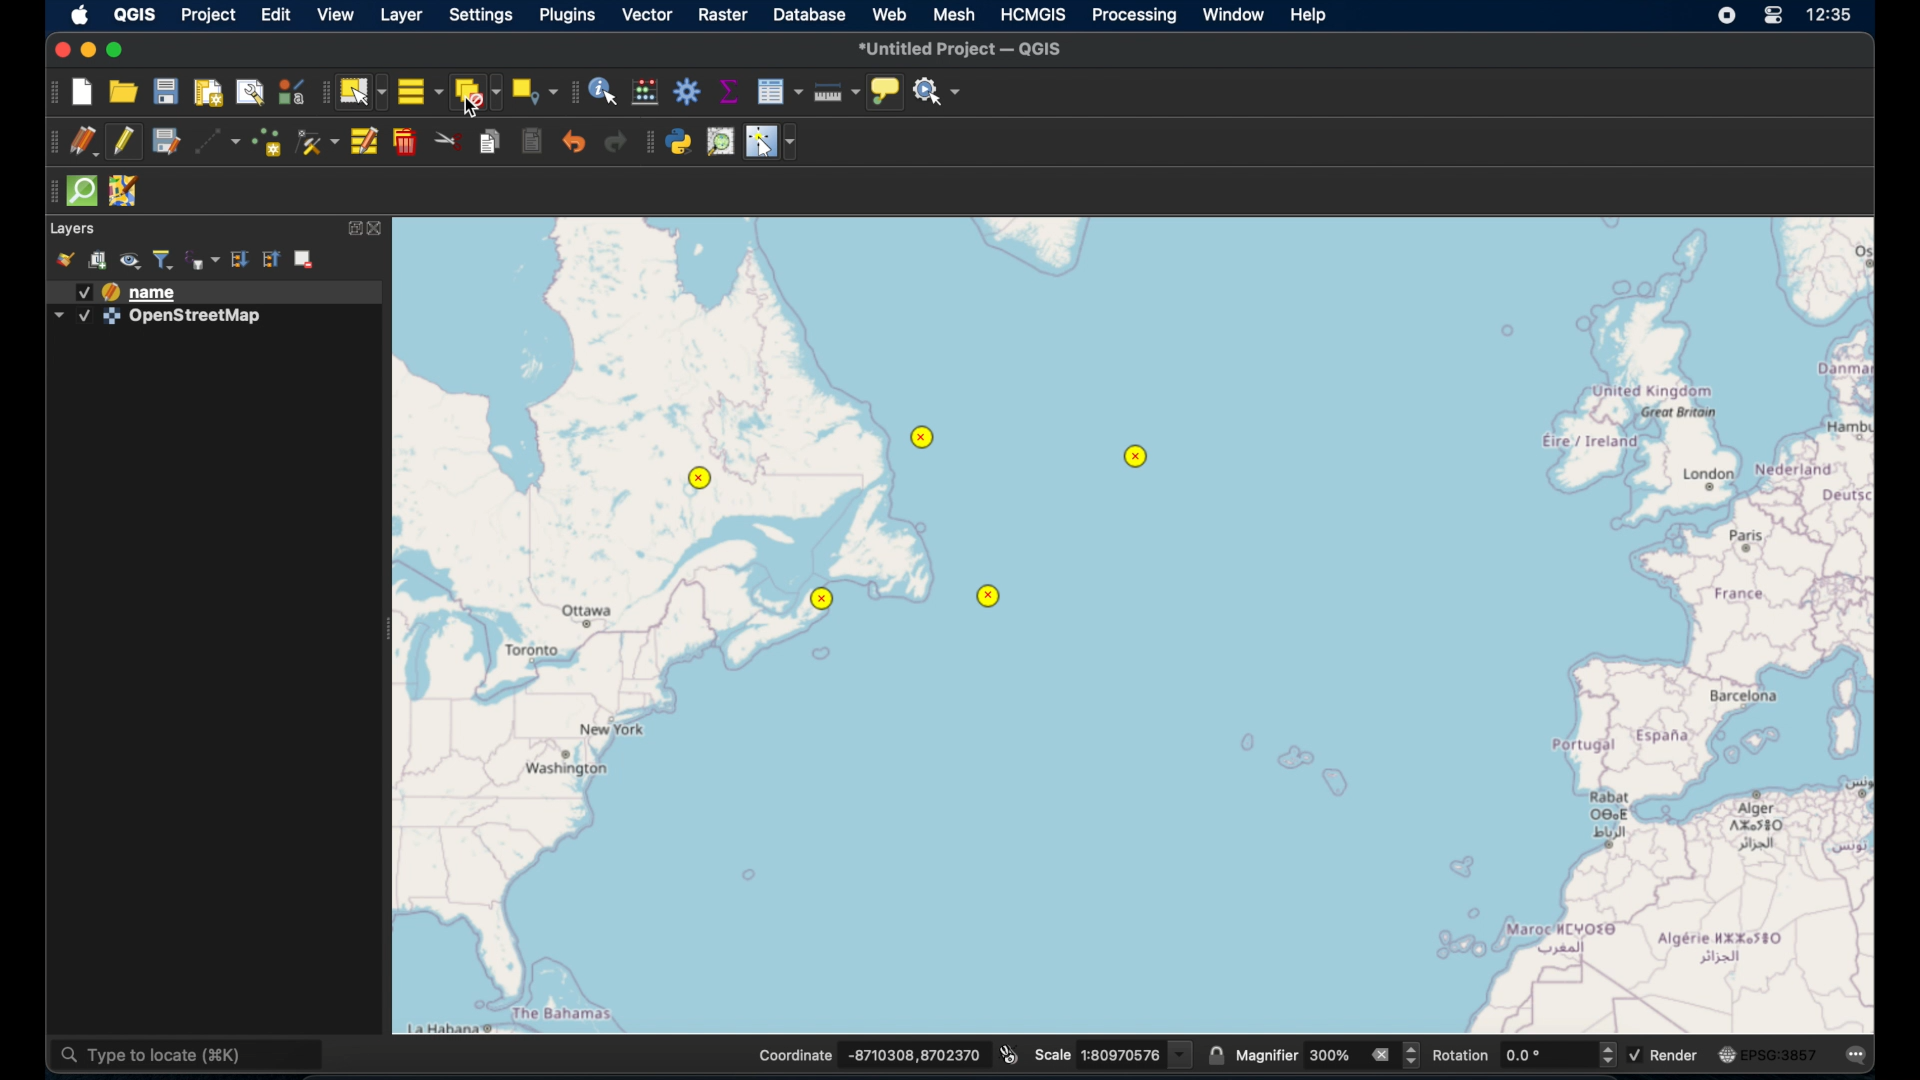 The width and height of the screenshot is (1920, 1080). I want to click on modify attributes, so click(367, 142).